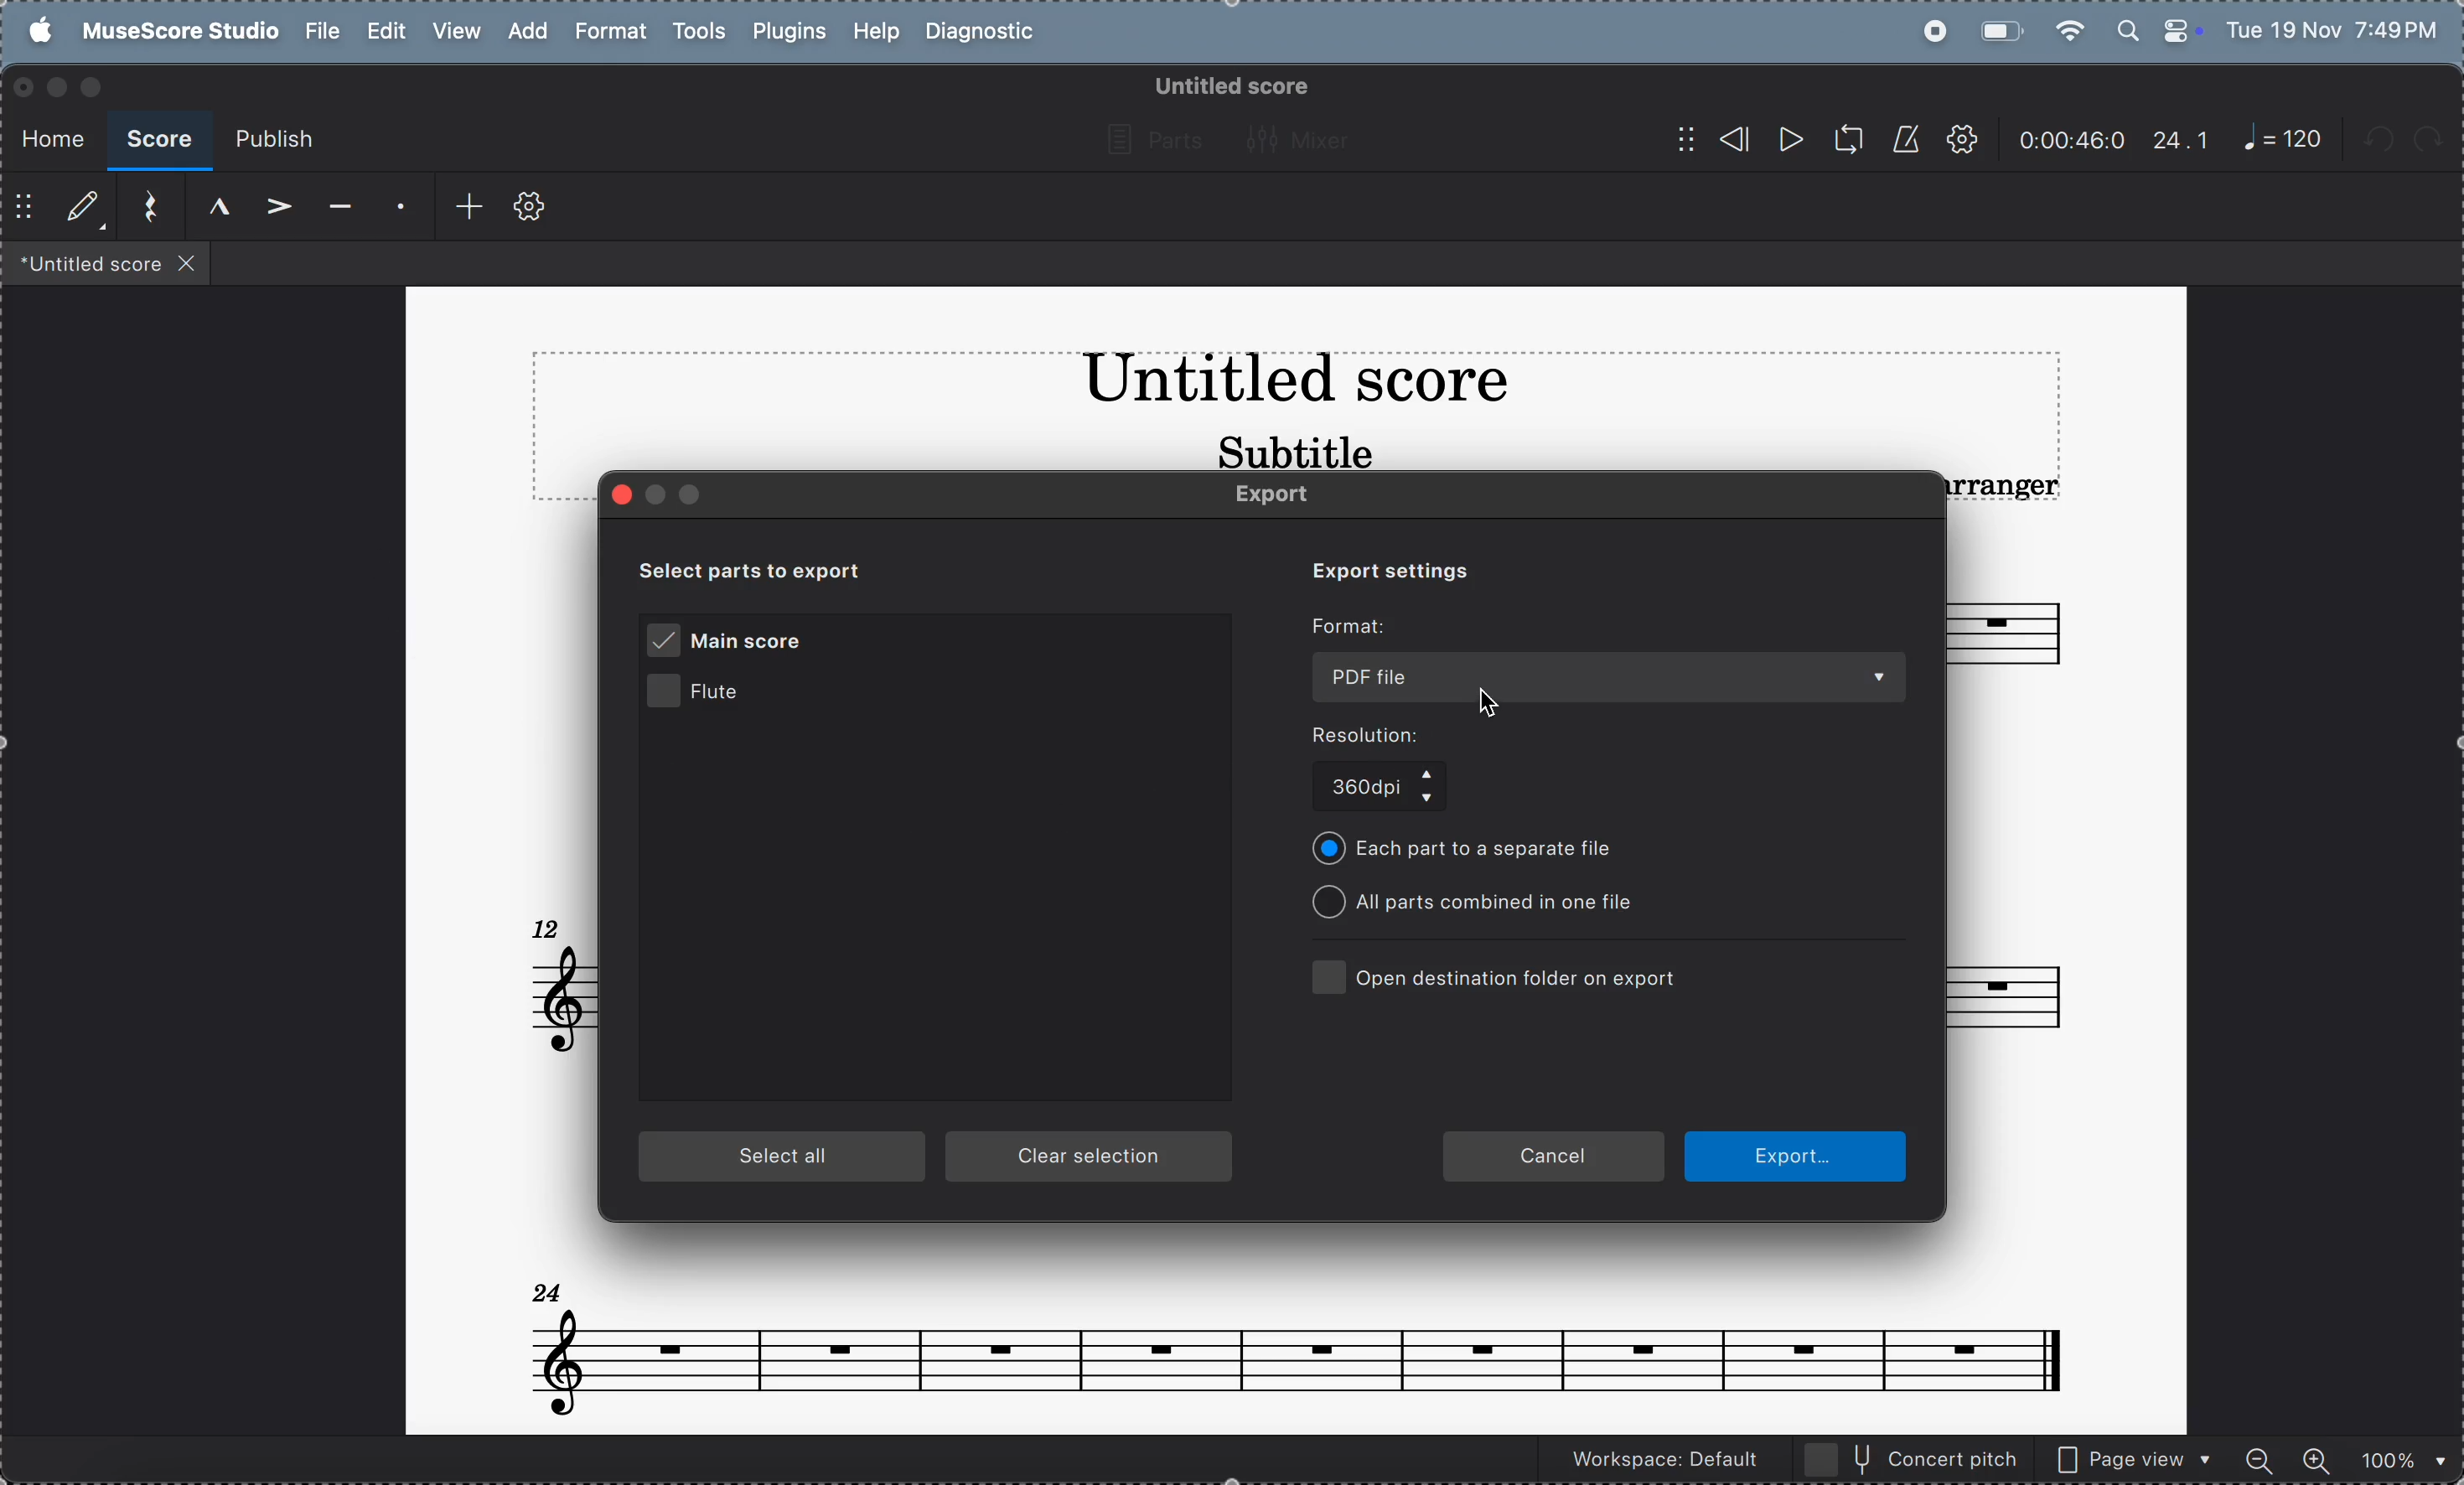 The height and width of the screenshot is (1485, 2464). Describe the element at coordinates (175, 32) in the screenshot. I see `musescore studio` at that location.